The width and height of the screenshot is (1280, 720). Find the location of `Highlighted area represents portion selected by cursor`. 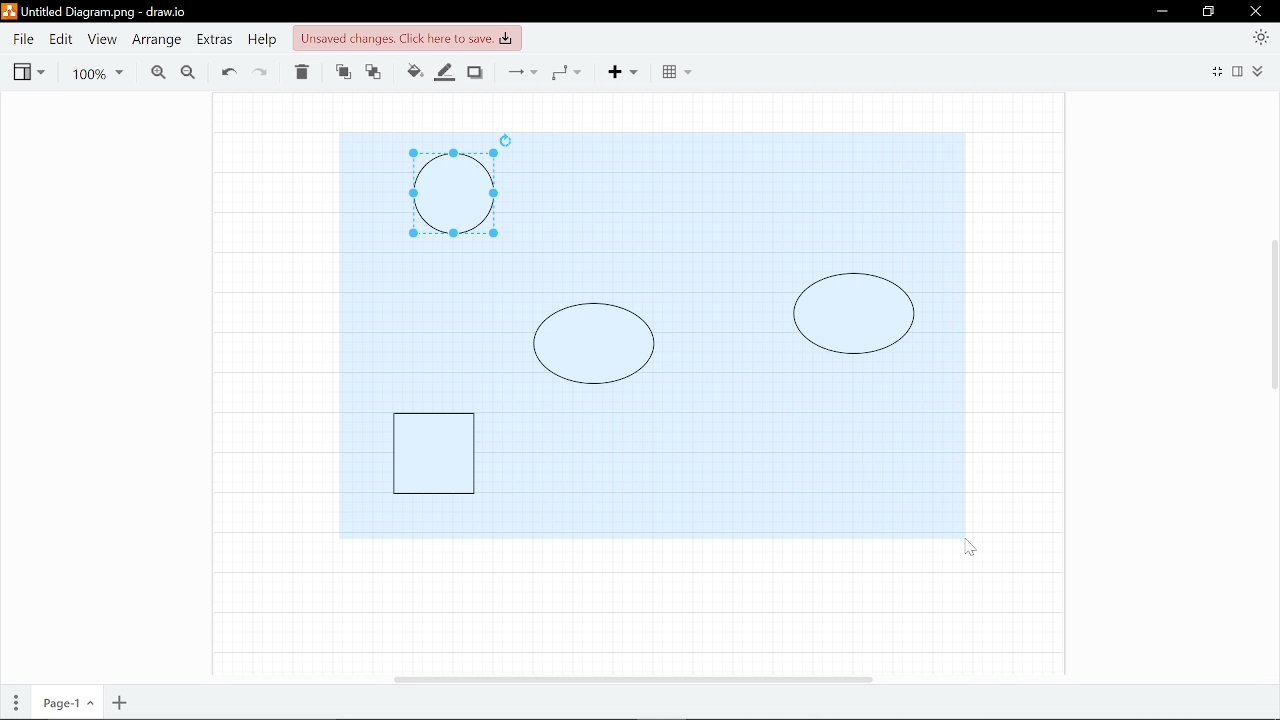

Highlighted area represents portion selected by cursor is located at coordinates (741, 199).